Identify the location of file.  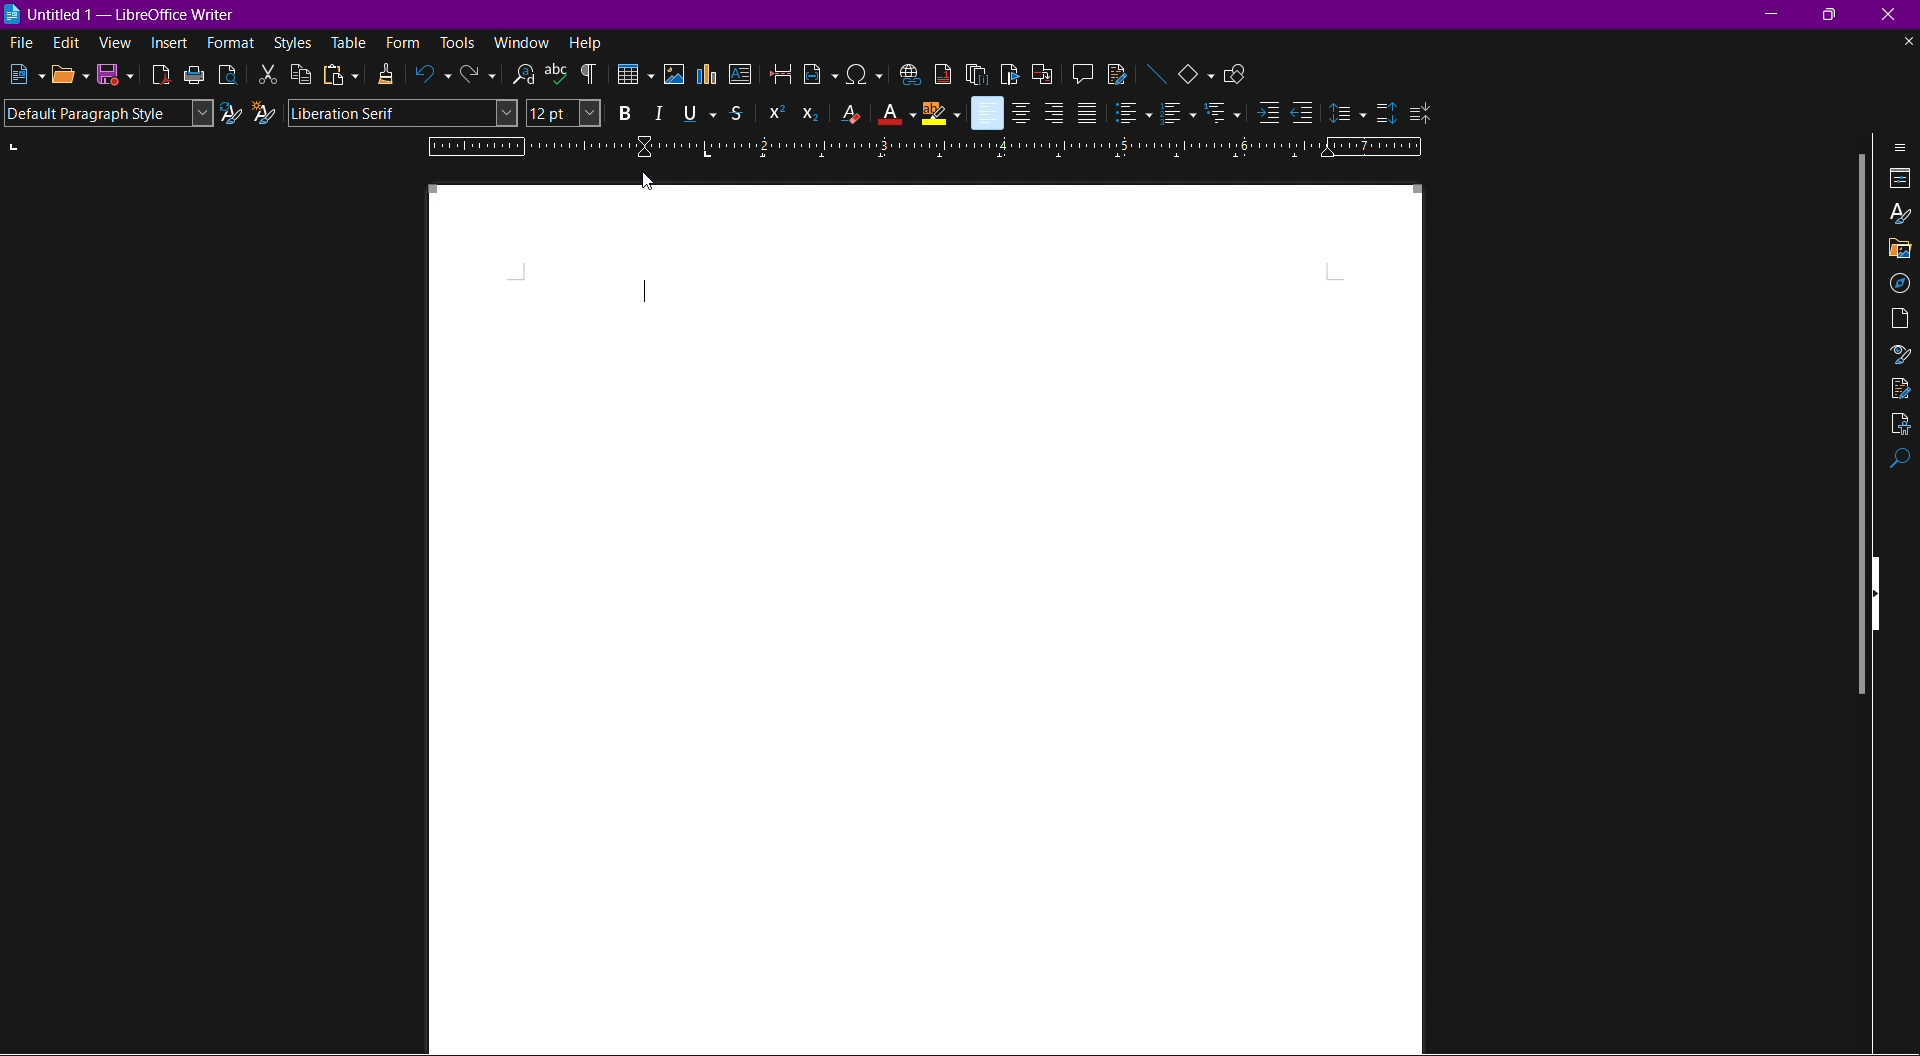
(17, 41).